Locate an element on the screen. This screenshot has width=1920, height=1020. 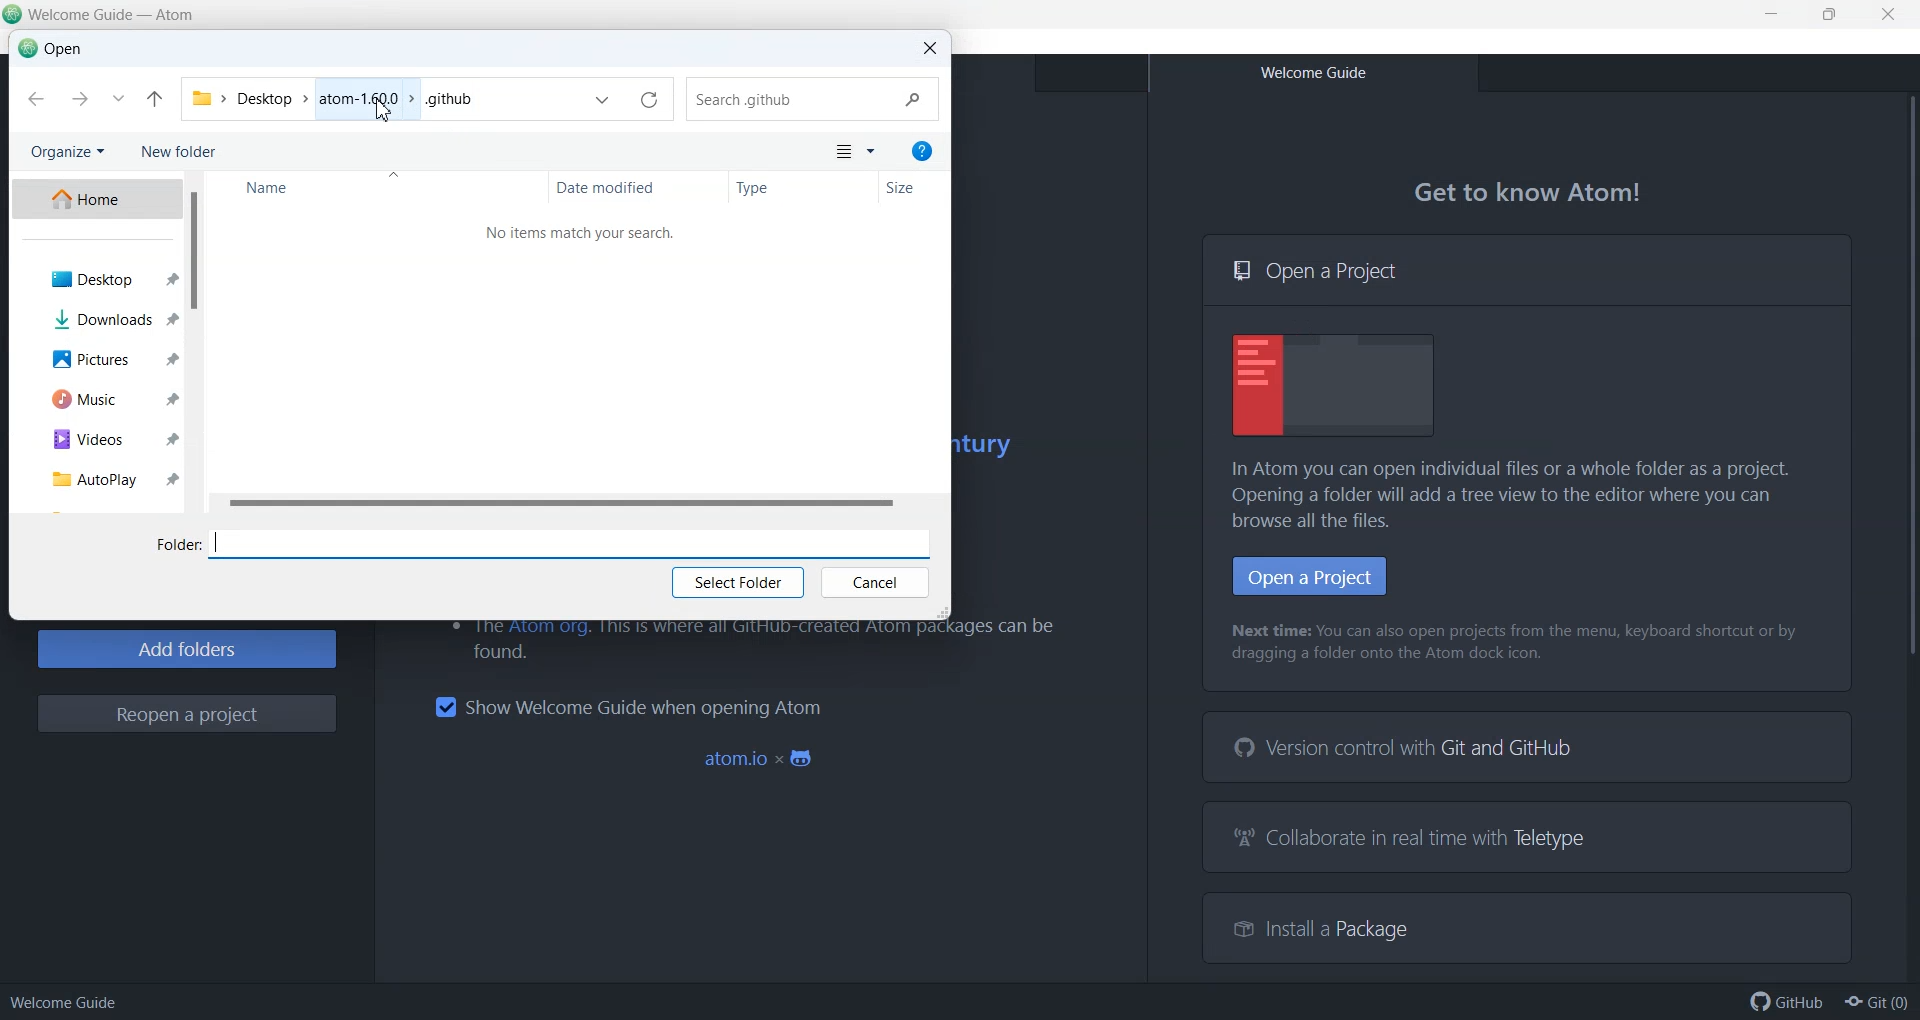
Open is located at coordinates (51, 49).